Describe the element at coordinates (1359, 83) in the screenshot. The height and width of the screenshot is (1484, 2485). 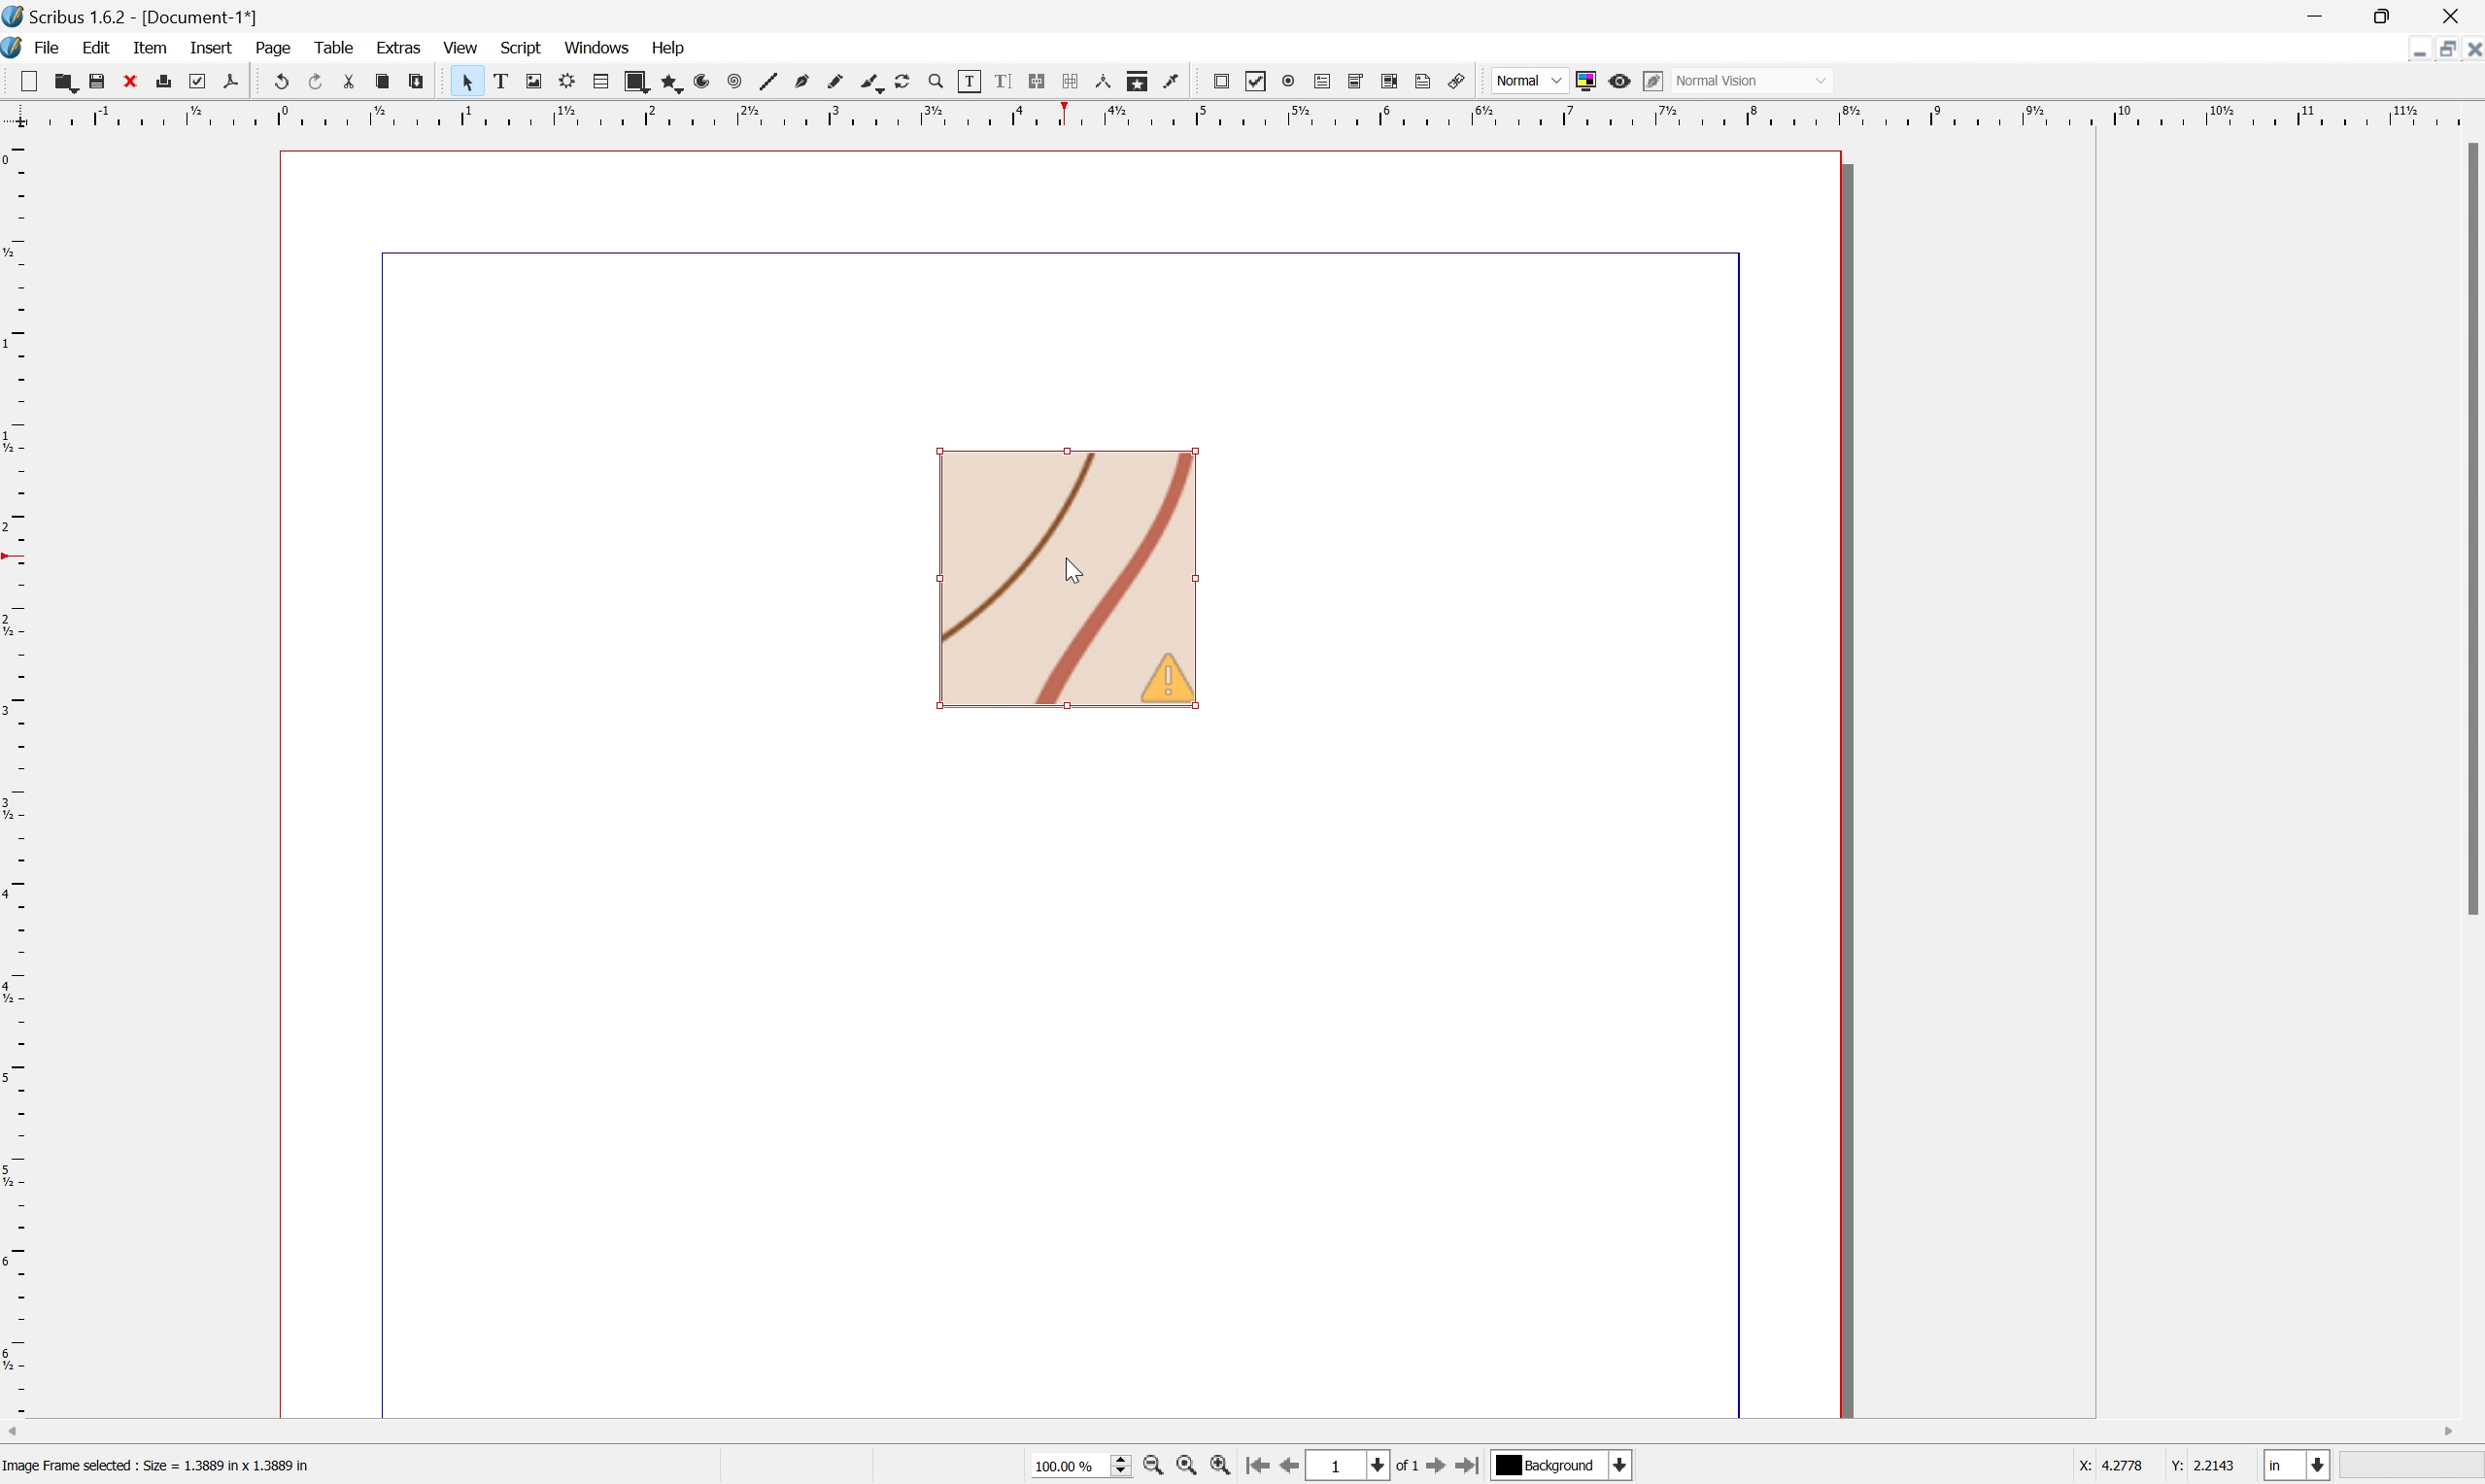
I see `PDF combo box` at that location.